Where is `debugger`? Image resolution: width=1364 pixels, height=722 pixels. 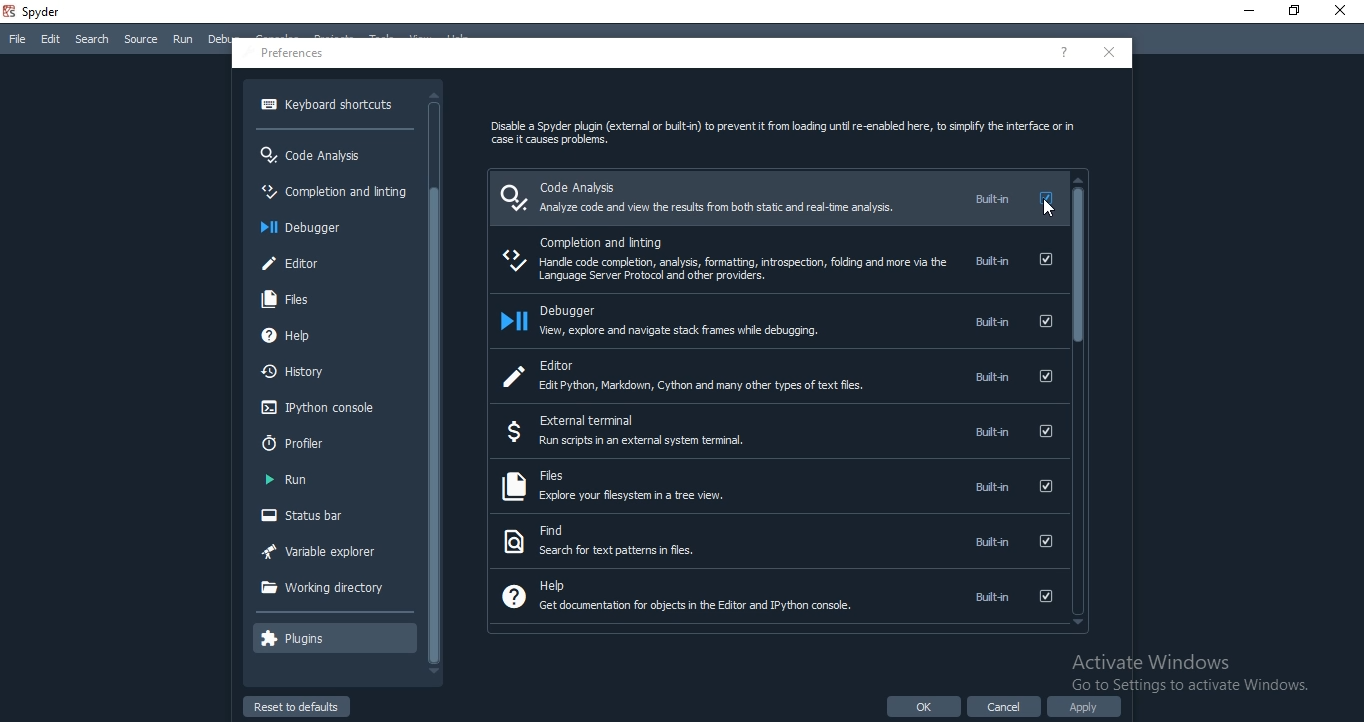 debugger is located at coordinates (778, 321).